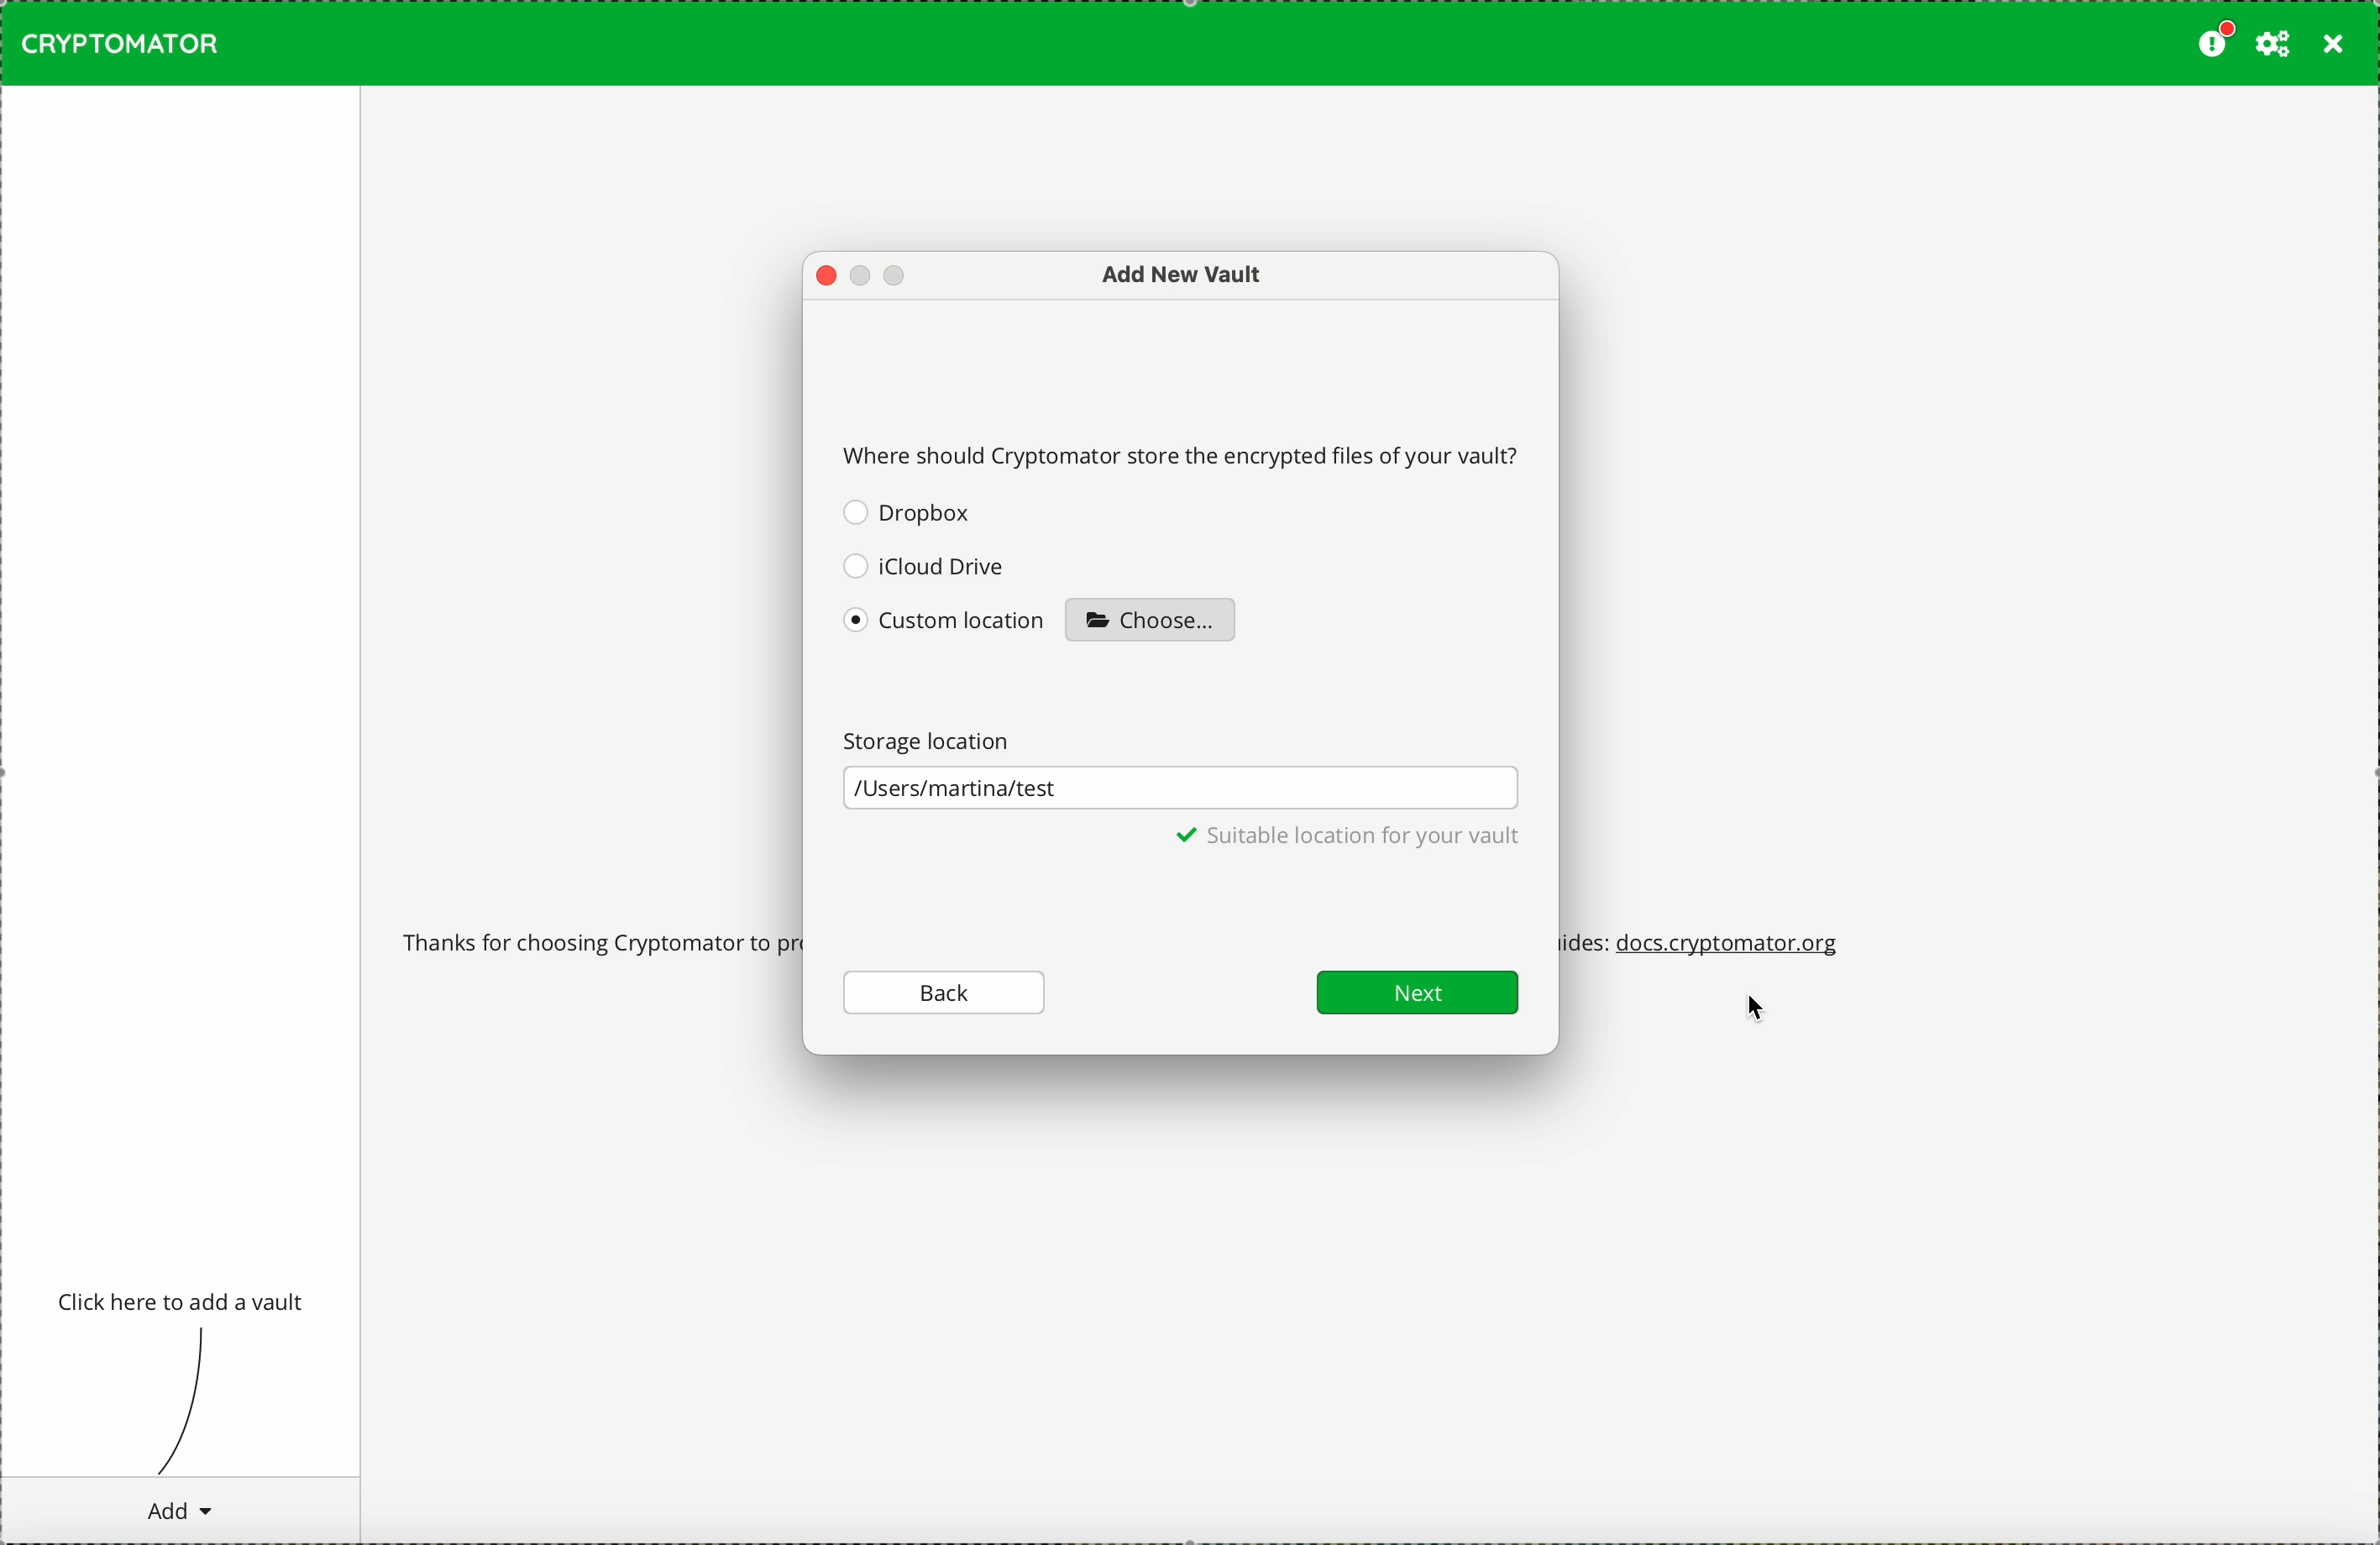 This screenshot has height=1545, width=2380. Describe the element at coordinates (2213, 41) in the screenshot. I see `please consider donating` at that location.